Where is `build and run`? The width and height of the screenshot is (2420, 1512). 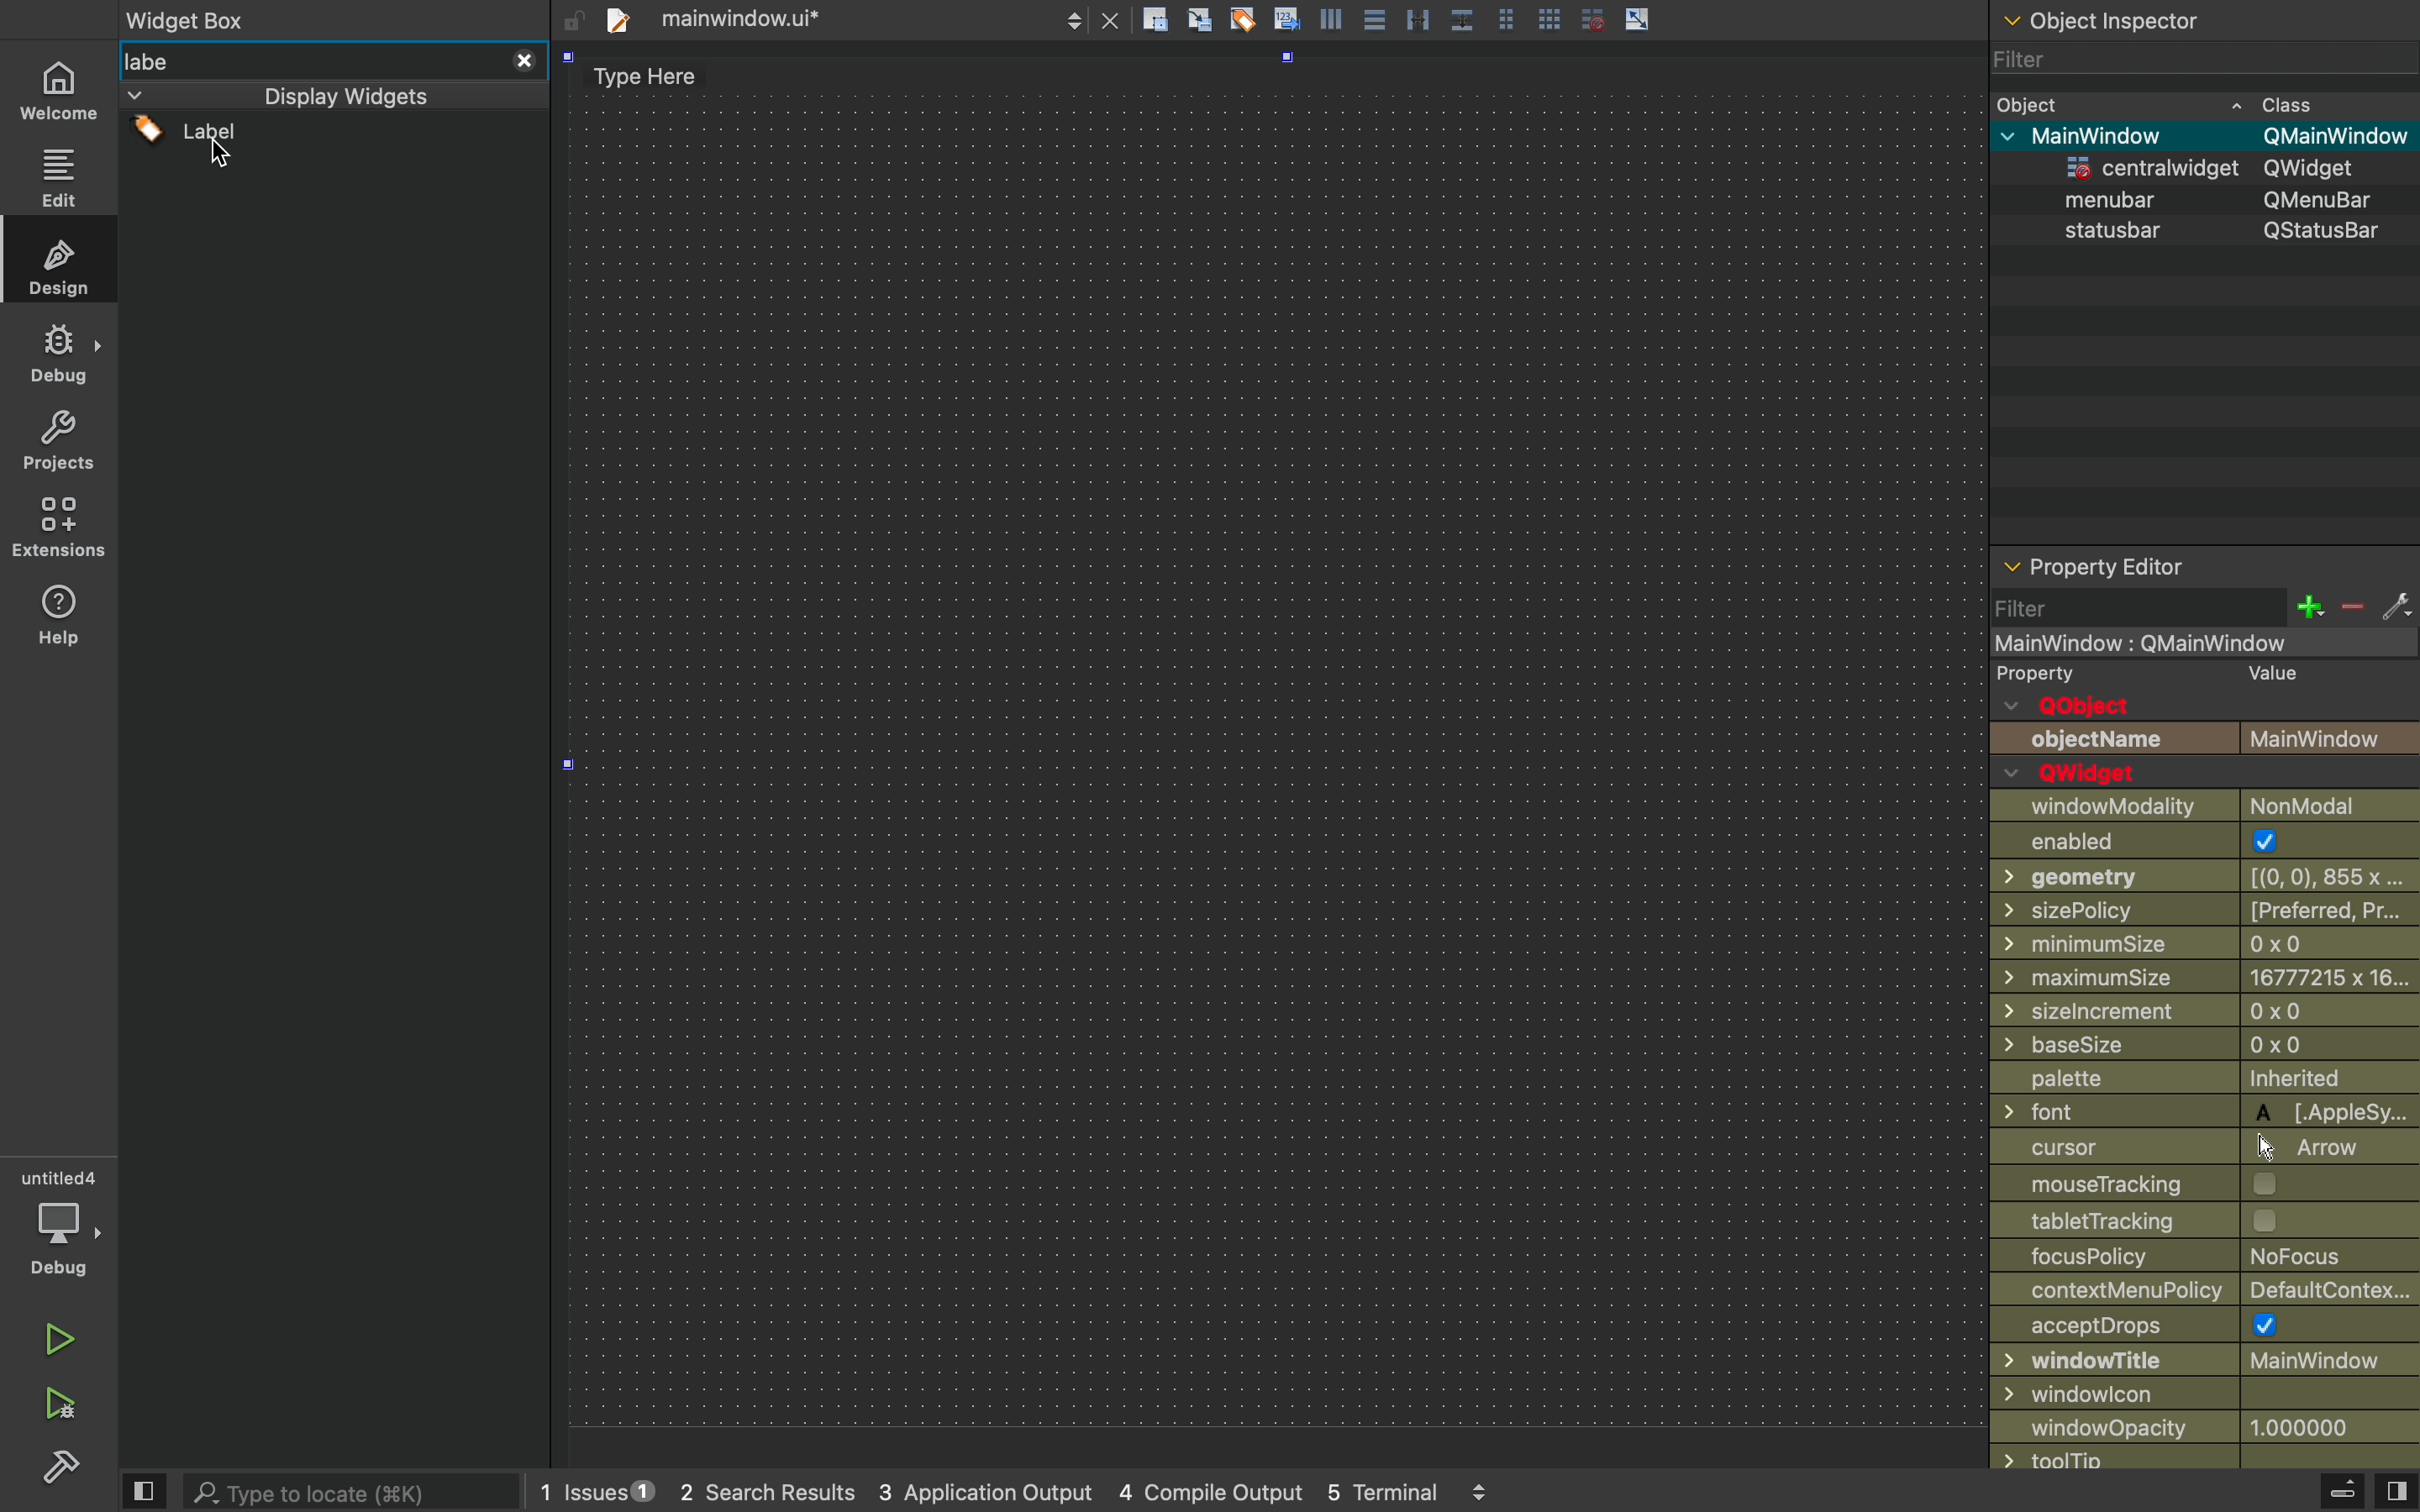
build and run is located at coordinates (57, 1403).